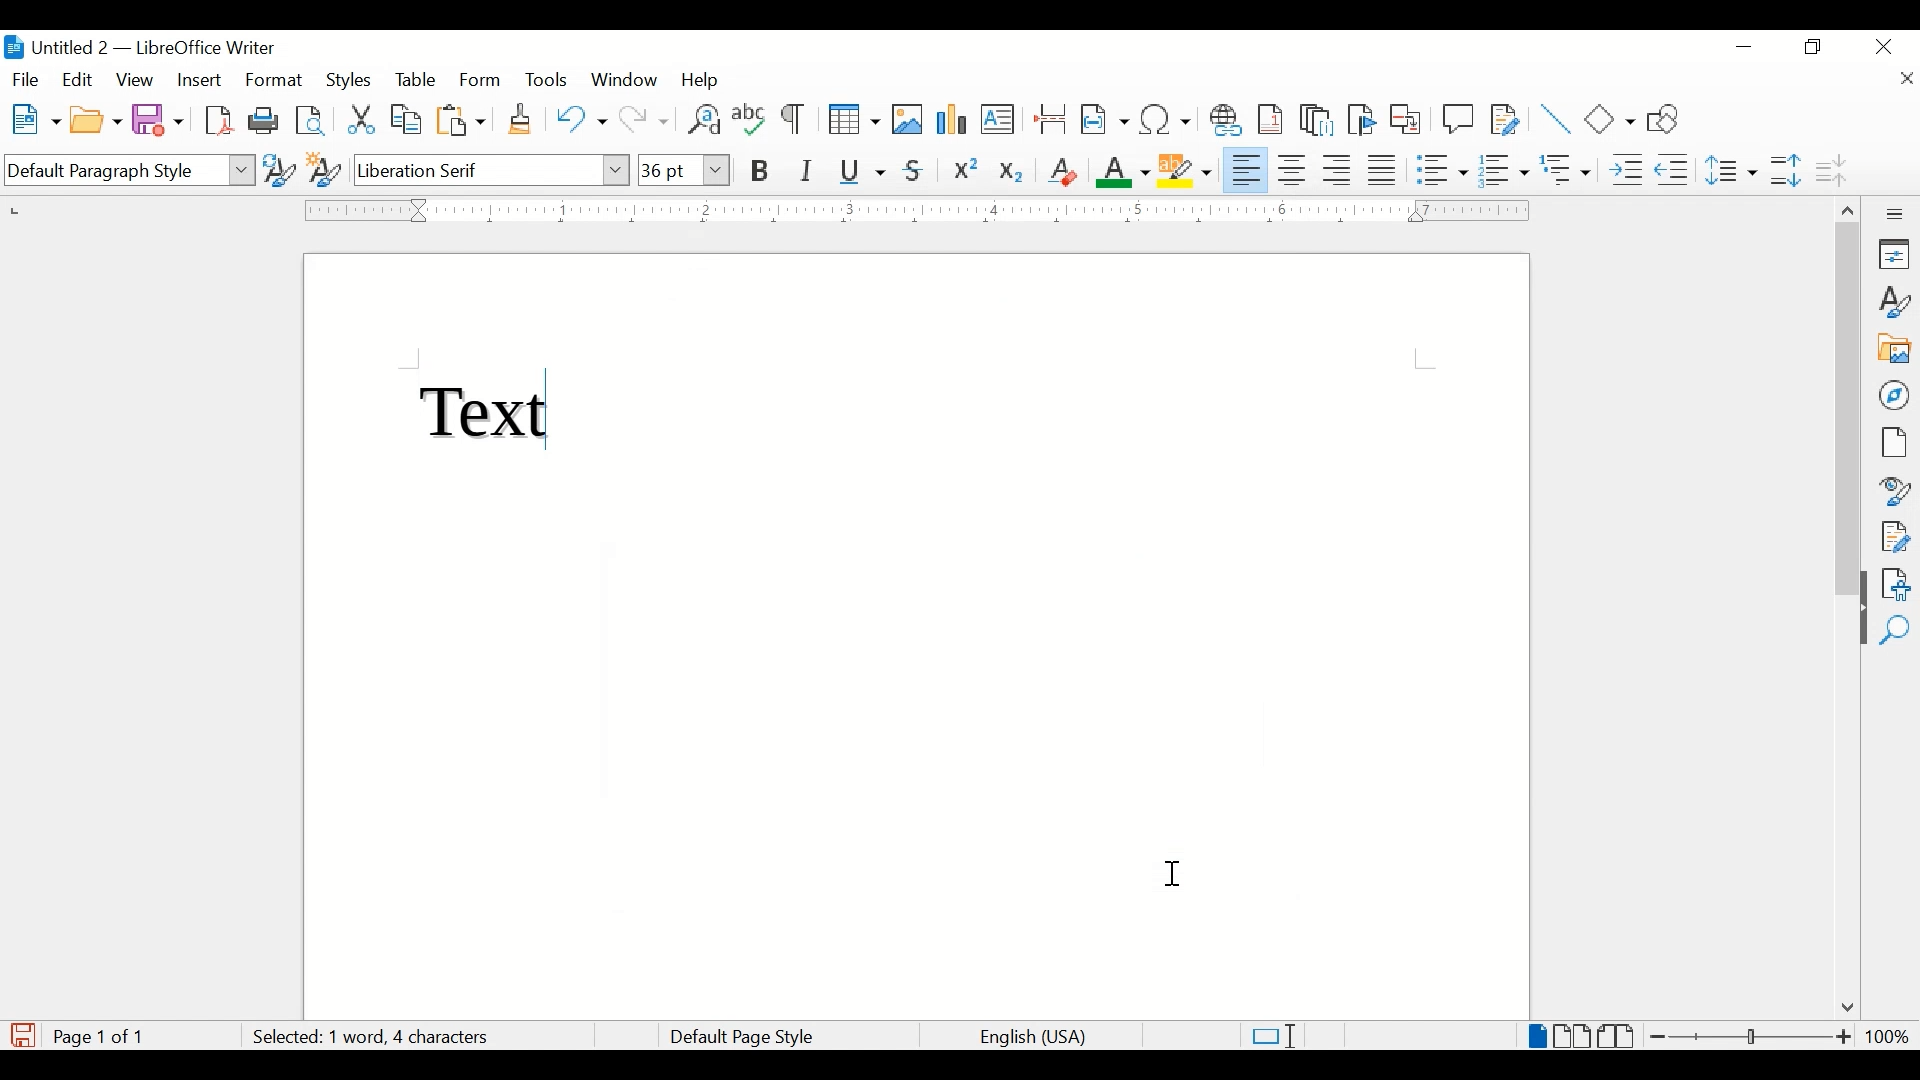 This screenshot has height=1080, width=1920. I want to click on decrease indent, so click(1674, 169).